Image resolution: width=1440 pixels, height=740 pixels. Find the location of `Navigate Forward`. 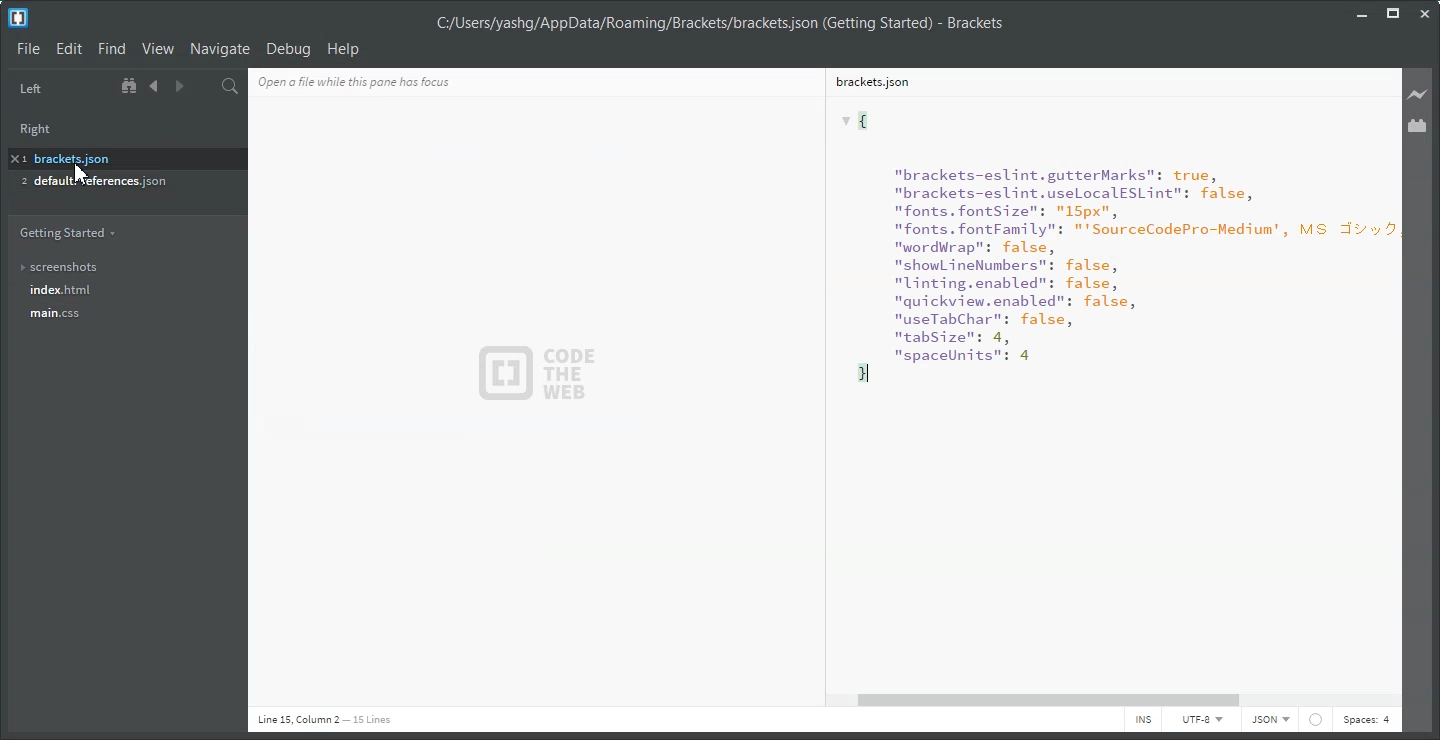

Navigate Forward is located at coordinates (177, 87).